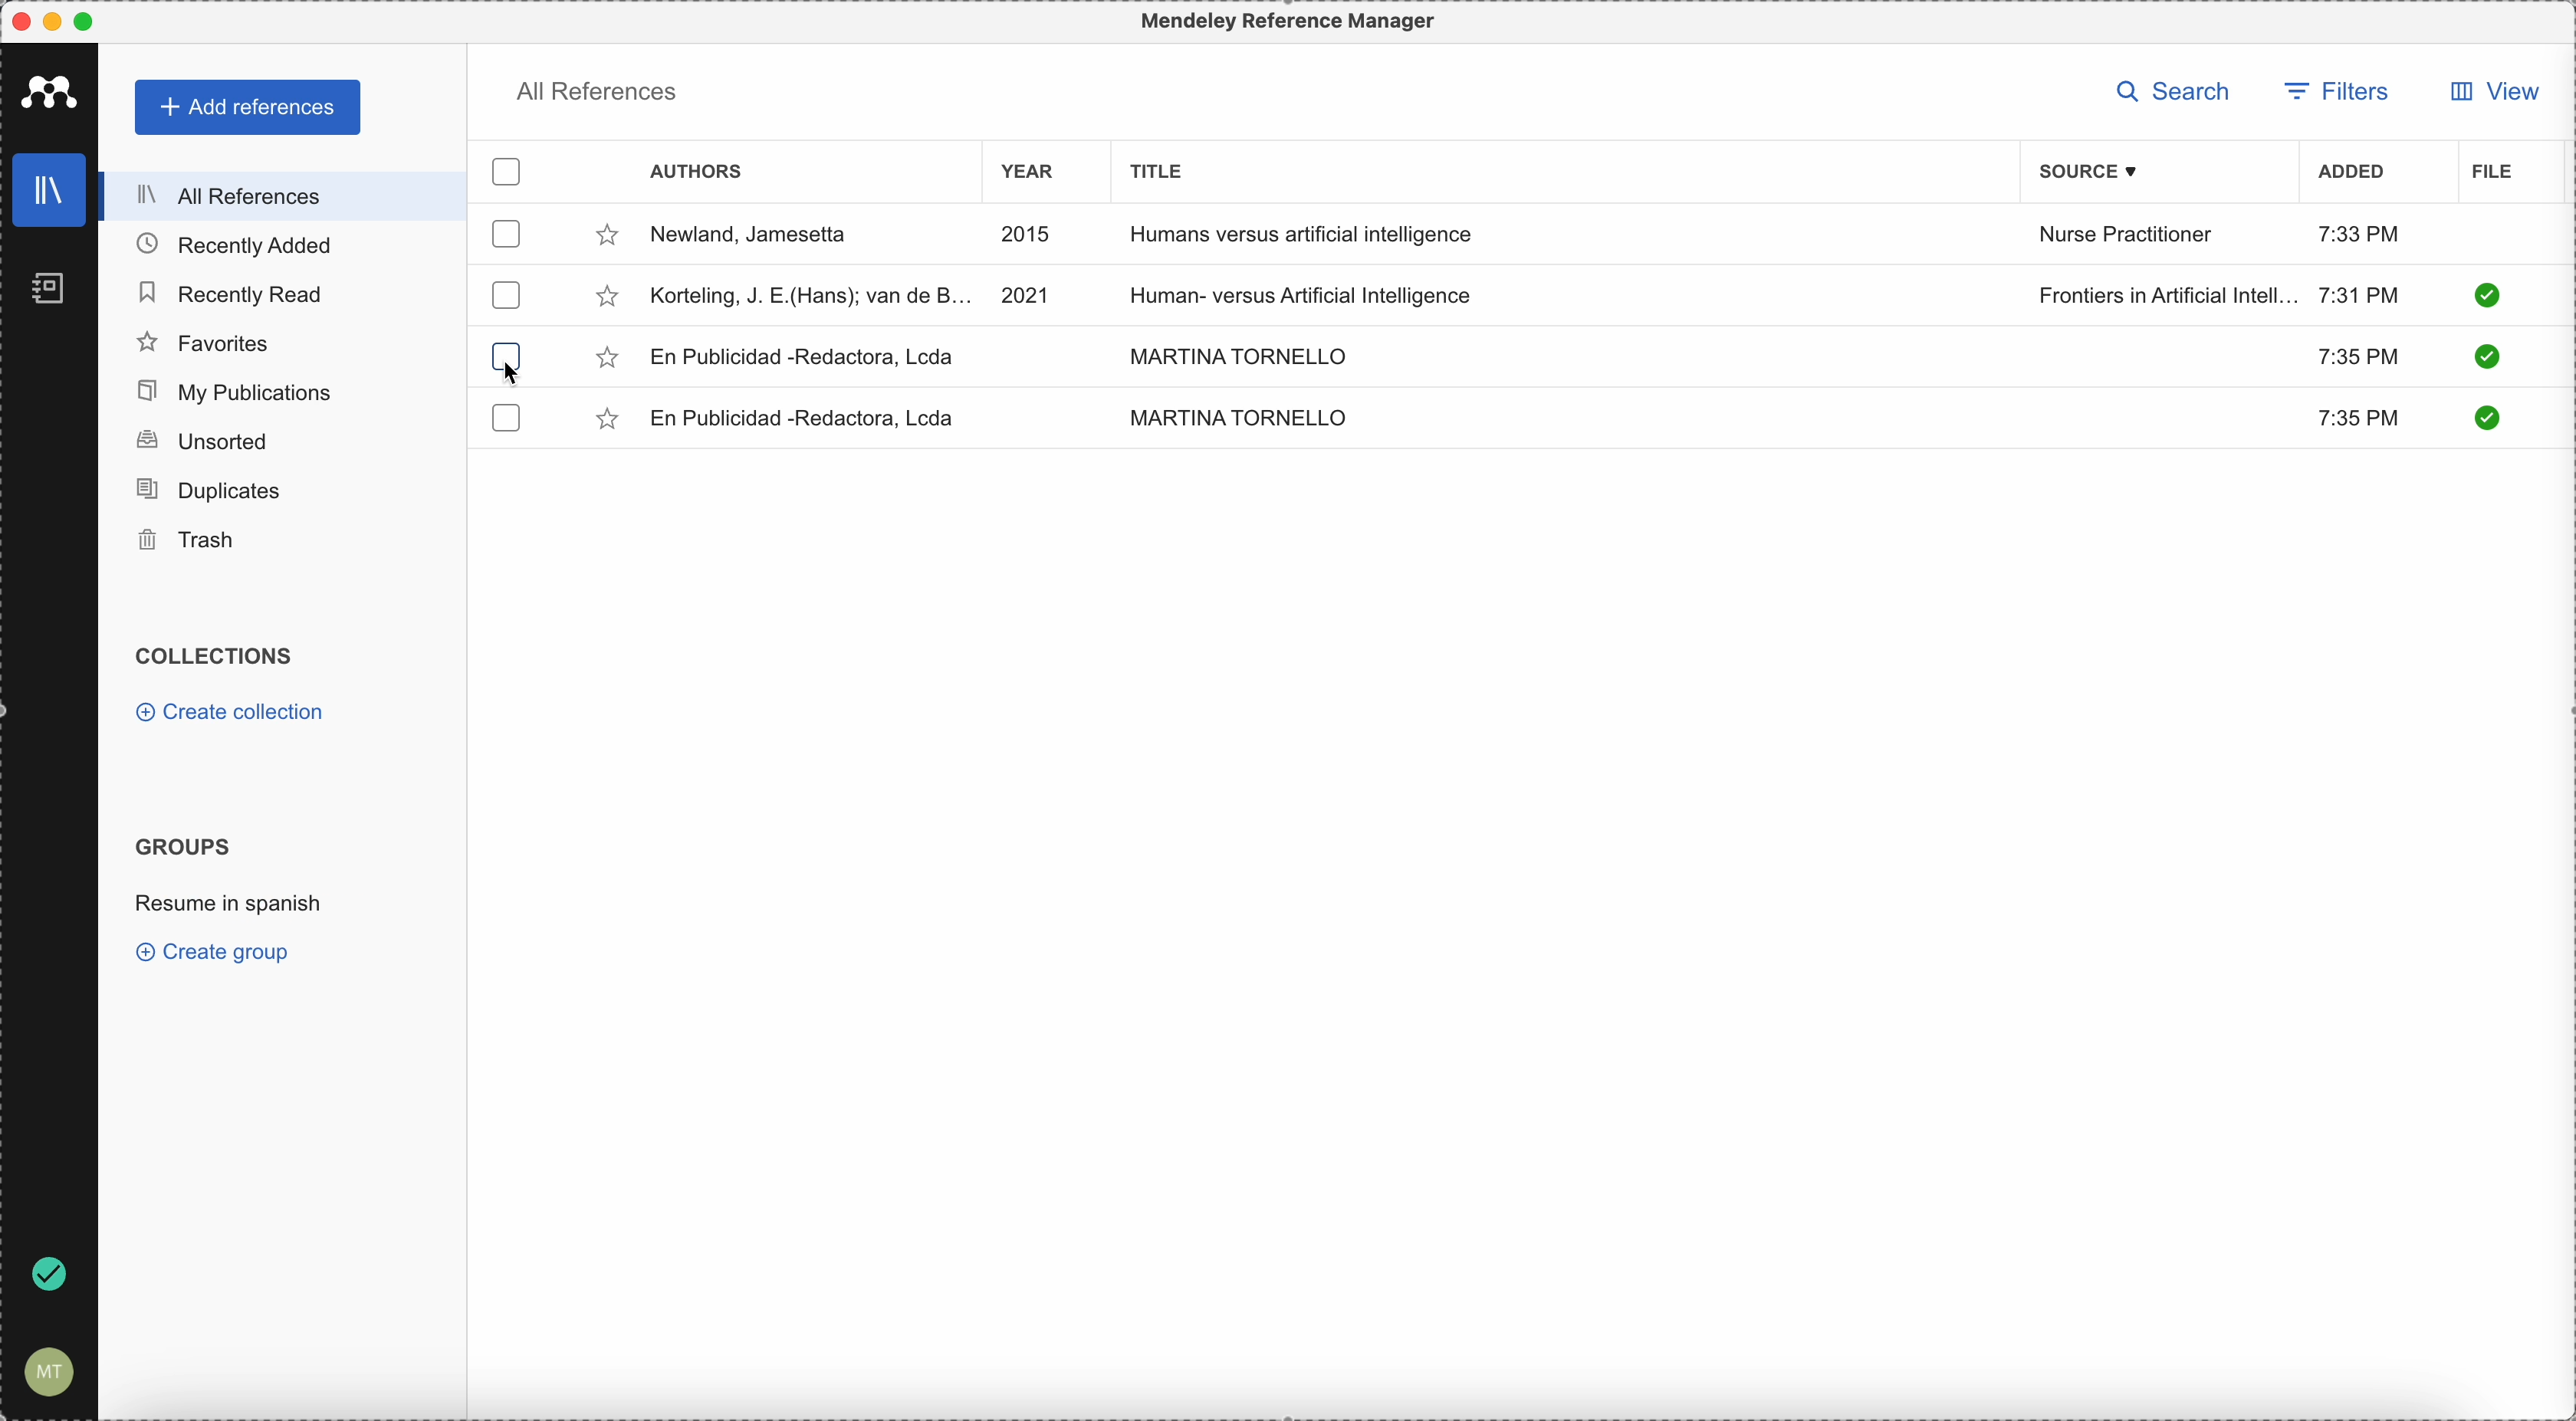 This screenshot has height=1421, width=2576. Describe the element at coordinates (696, 174) in the screenshot. I see `authors` at that location.